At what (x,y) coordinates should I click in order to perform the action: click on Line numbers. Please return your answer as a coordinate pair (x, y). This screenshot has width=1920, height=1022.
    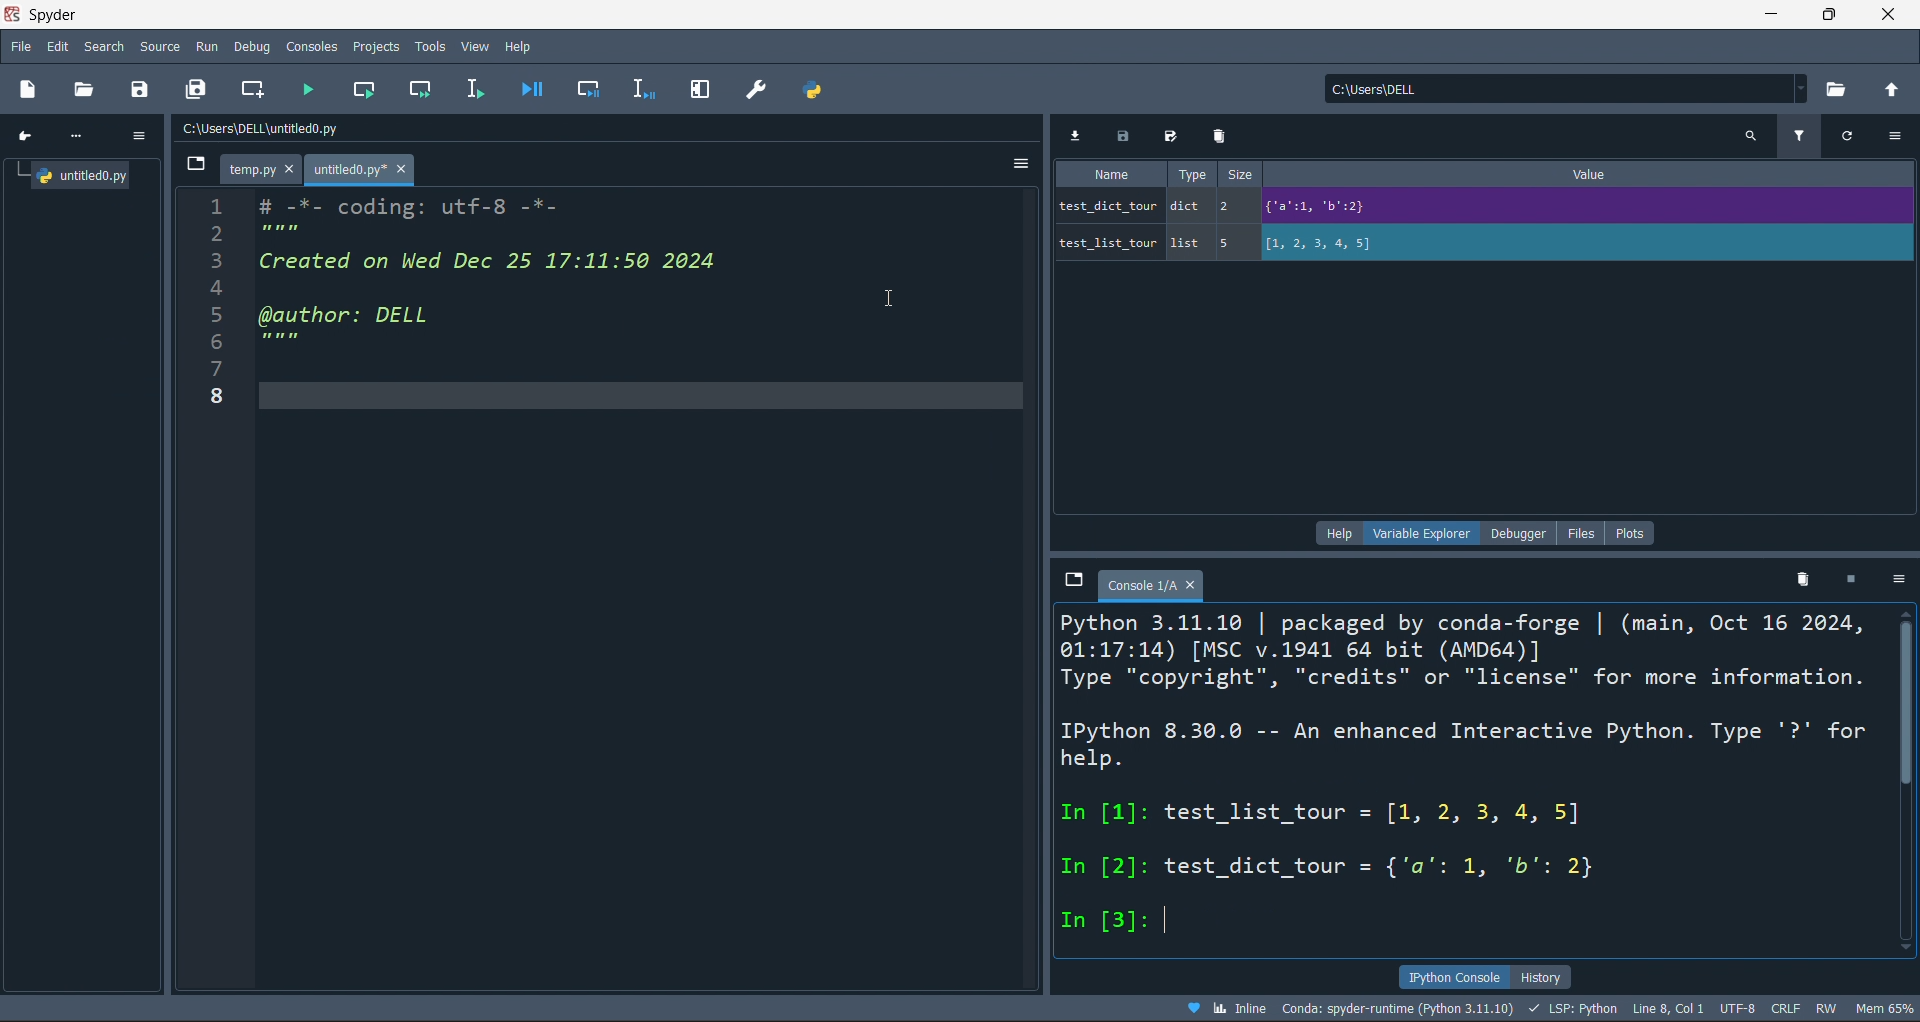
    Looking at the image, I should click on (211, 318).